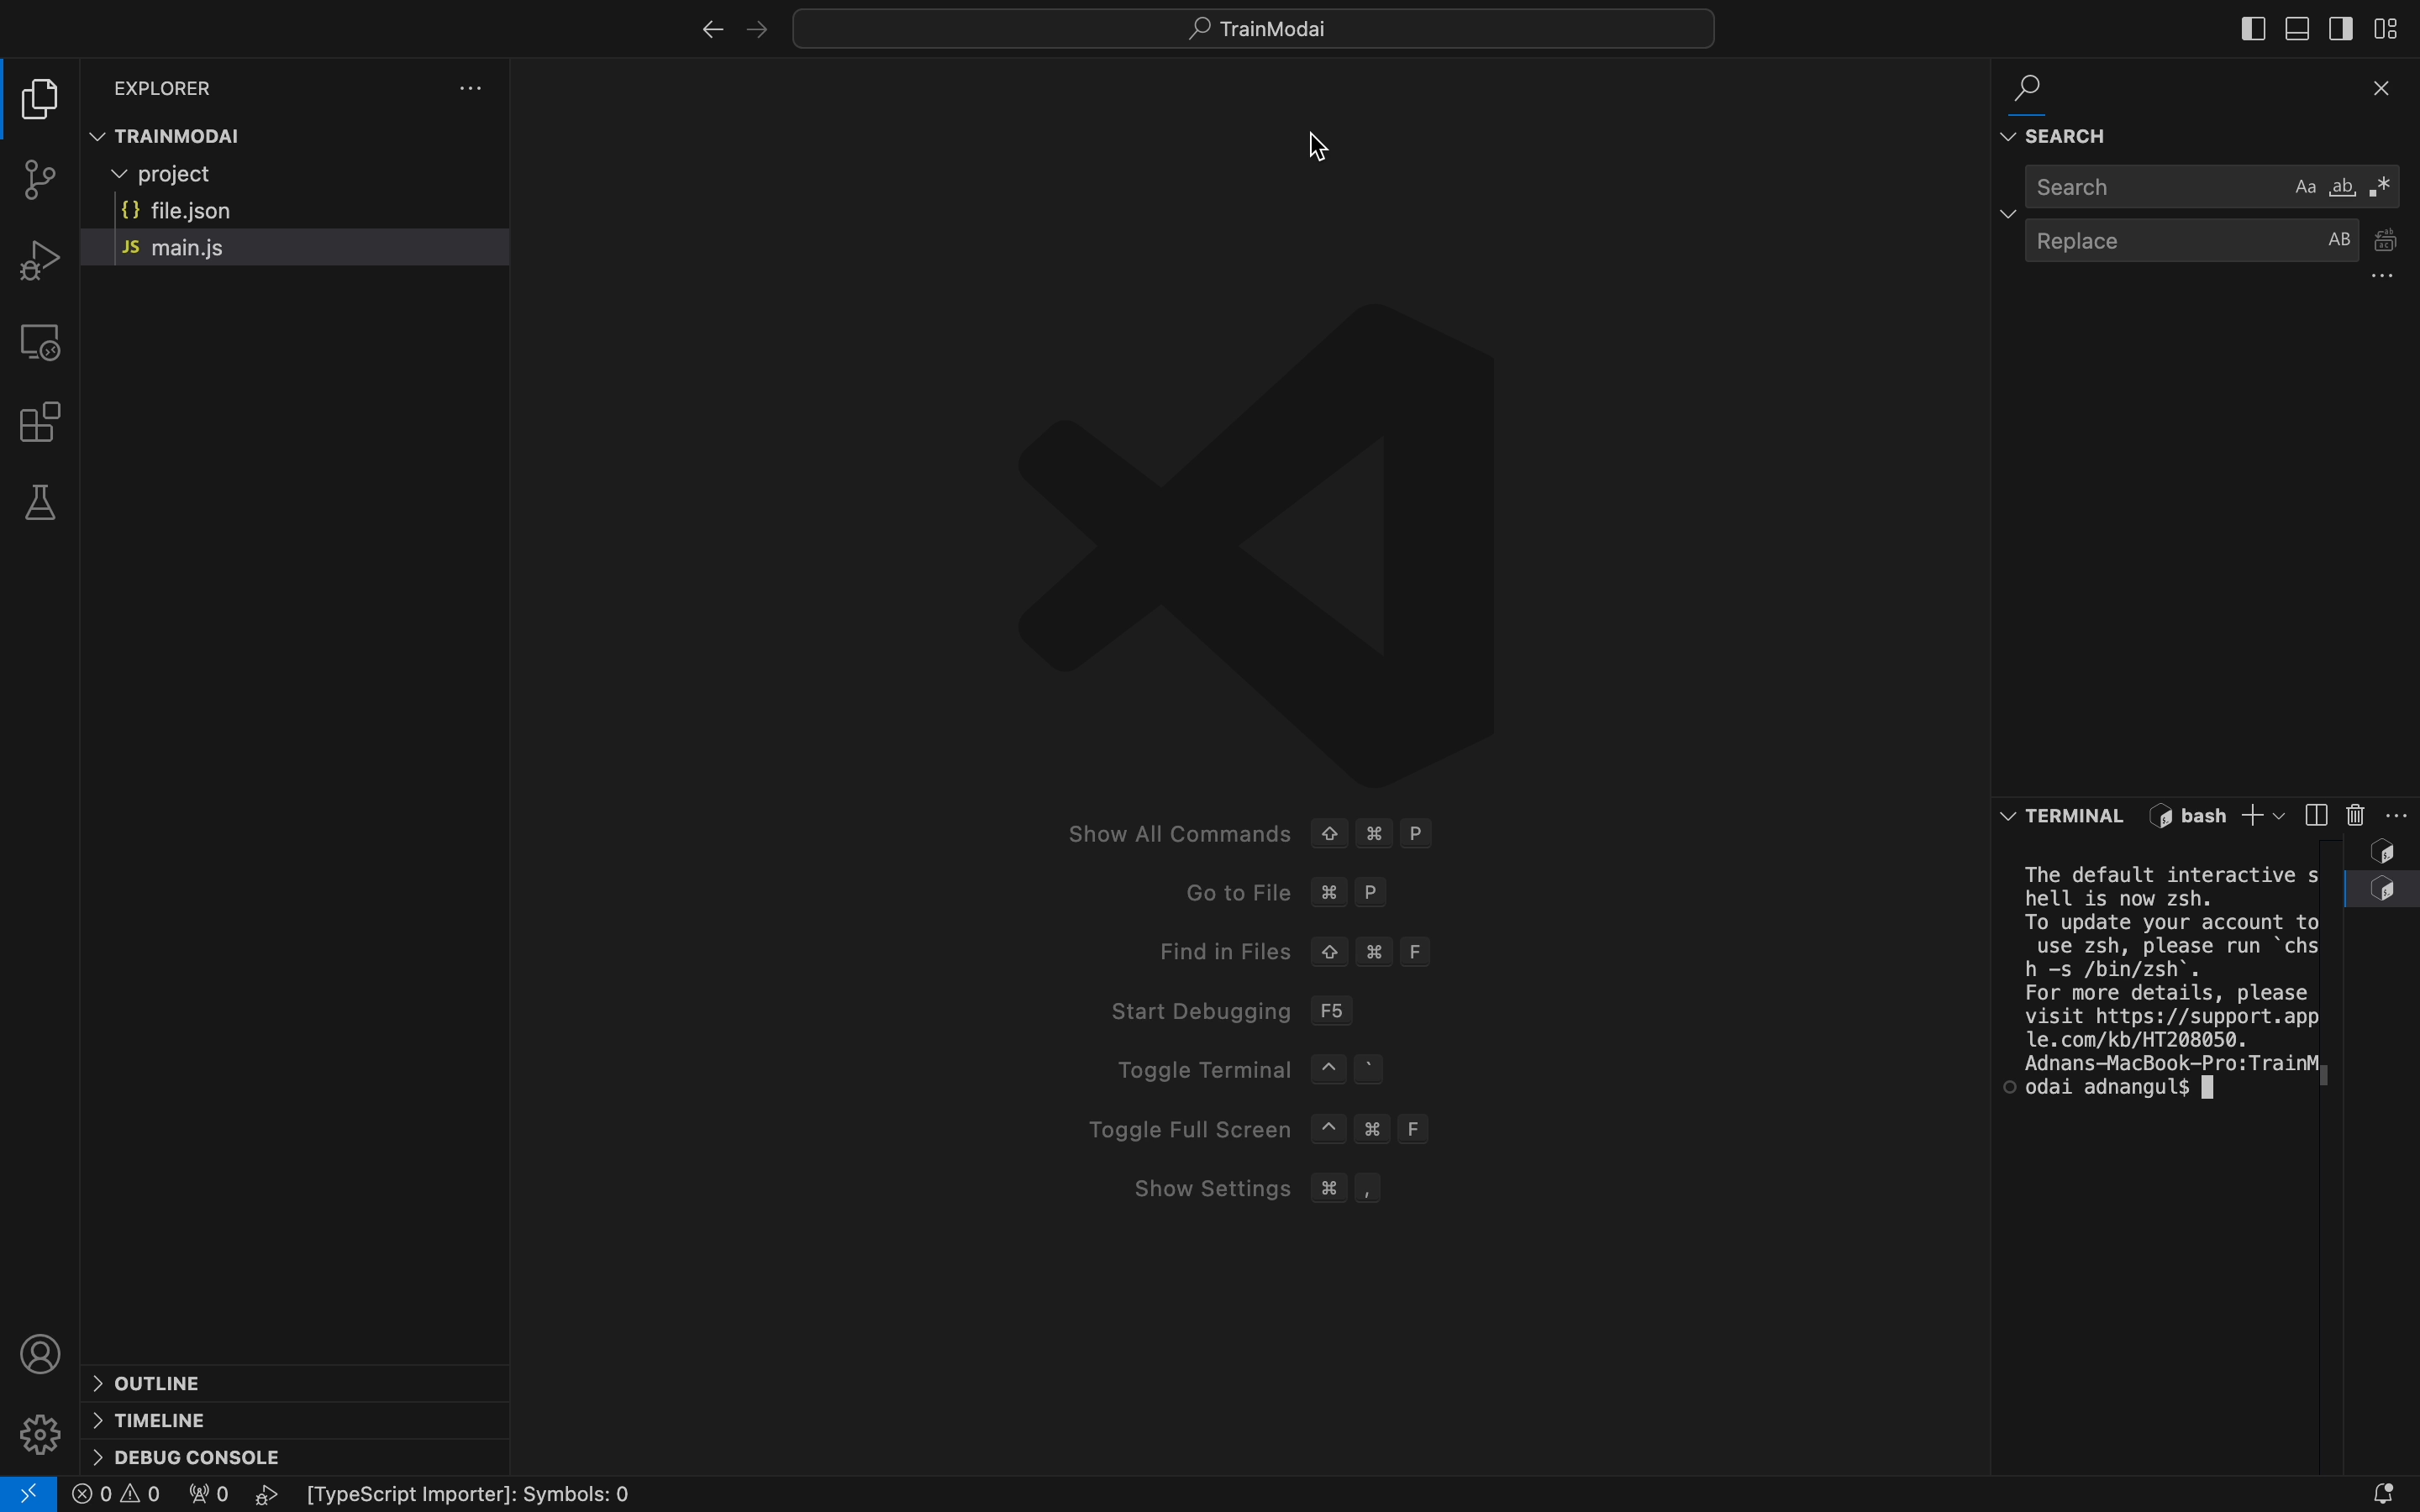 The height and width of the screenshot is (1512, 2420). Describe the element at coordinates (250, 176) in the screenshot. I see `project` at that location.